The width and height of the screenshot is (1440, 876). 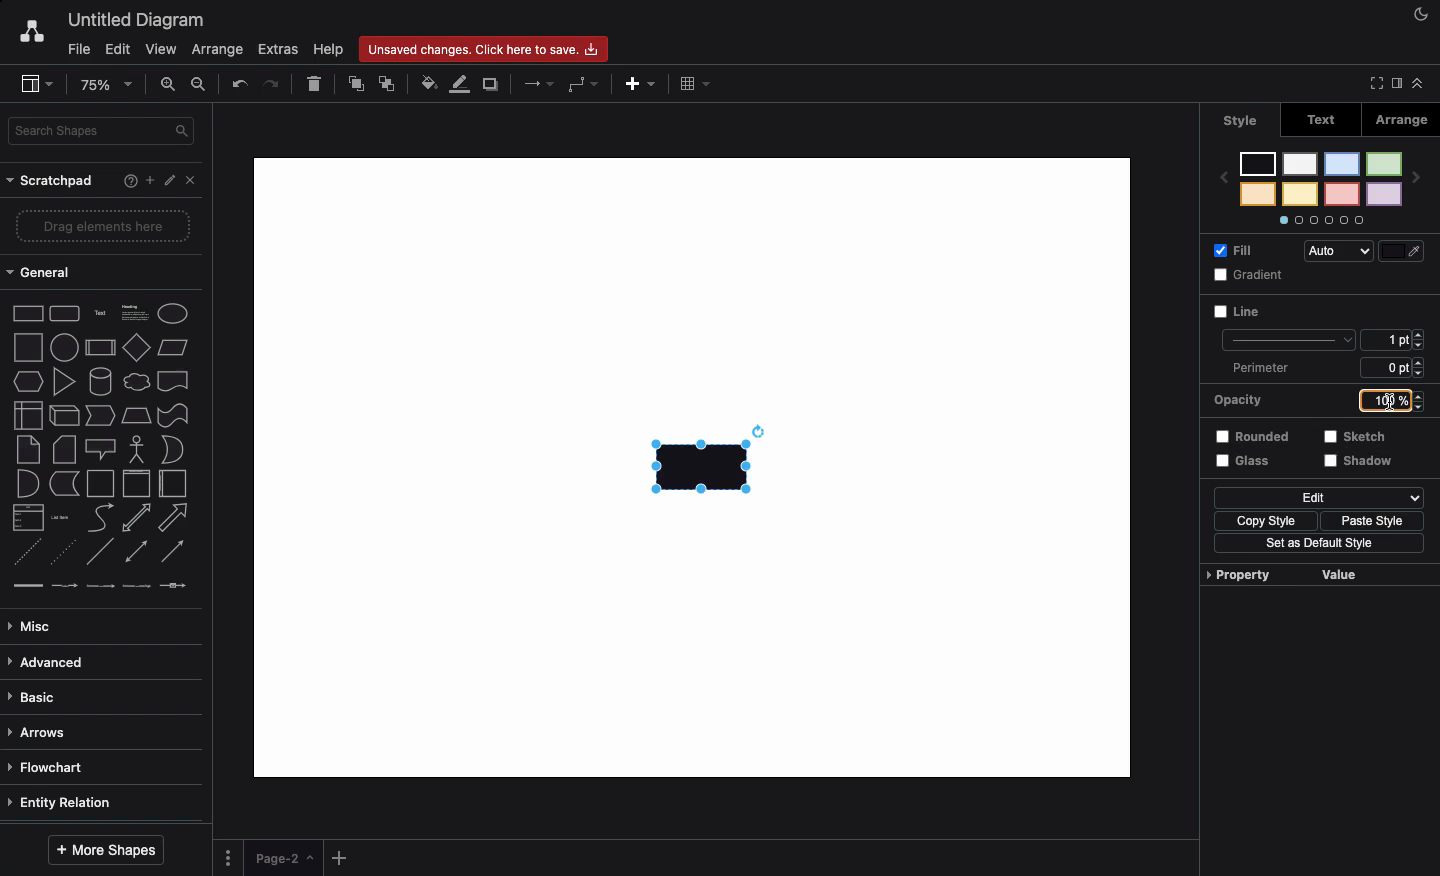 I want to click on Unsaved, so click(x=484, y=51).